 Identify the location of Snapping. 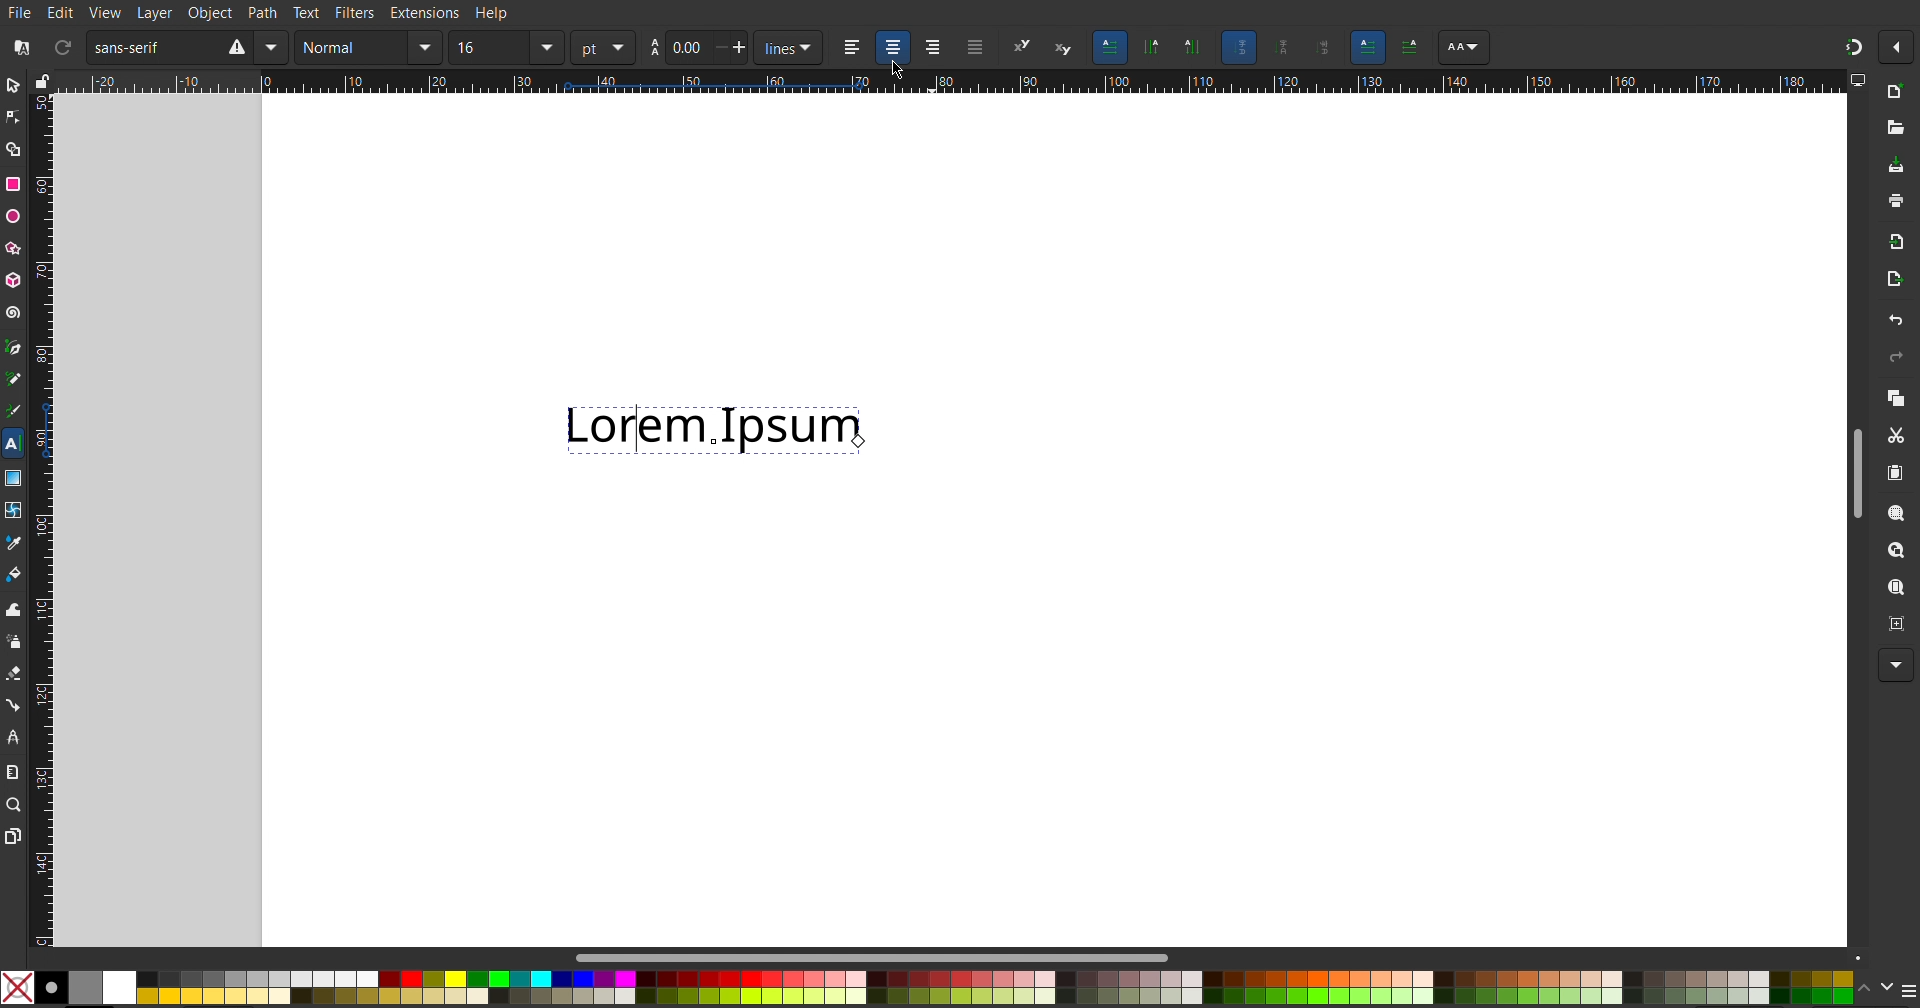
(1849, 48).